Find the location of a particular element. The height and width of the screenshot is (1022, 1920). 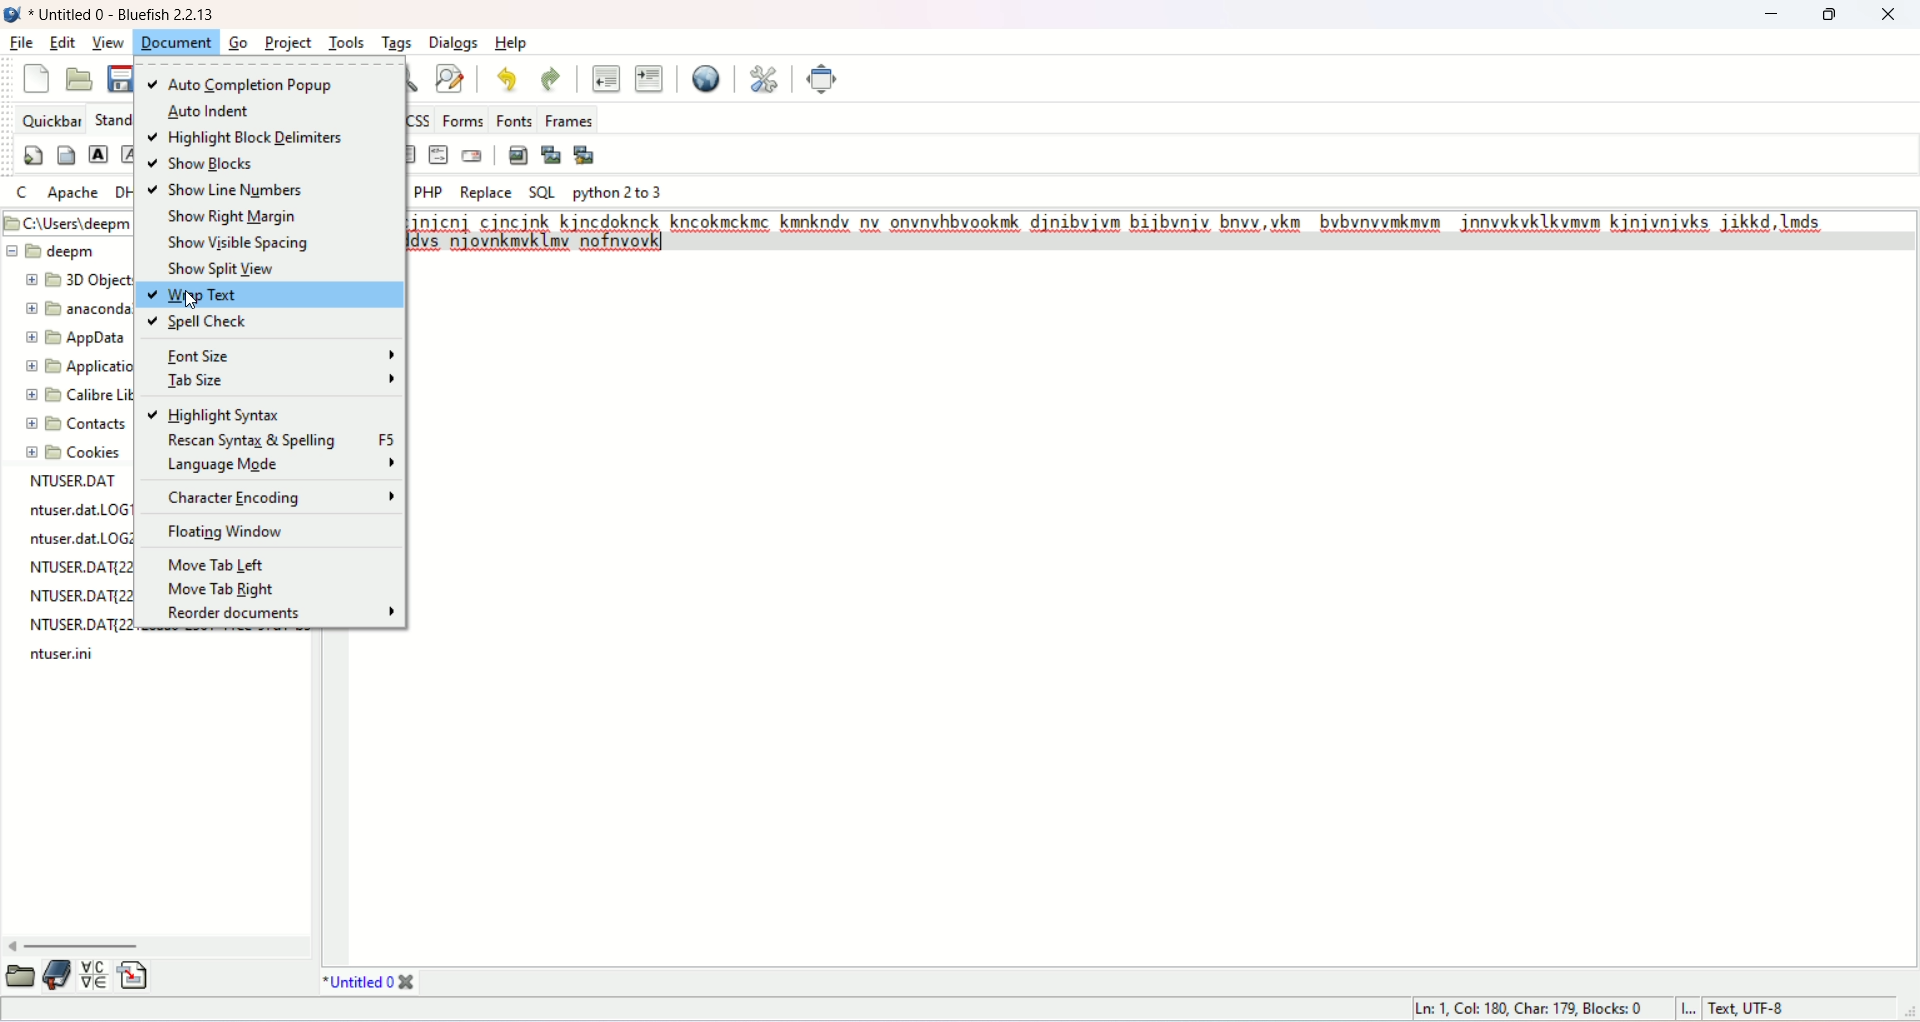

preview in browser is located at coordinates (705, 80).